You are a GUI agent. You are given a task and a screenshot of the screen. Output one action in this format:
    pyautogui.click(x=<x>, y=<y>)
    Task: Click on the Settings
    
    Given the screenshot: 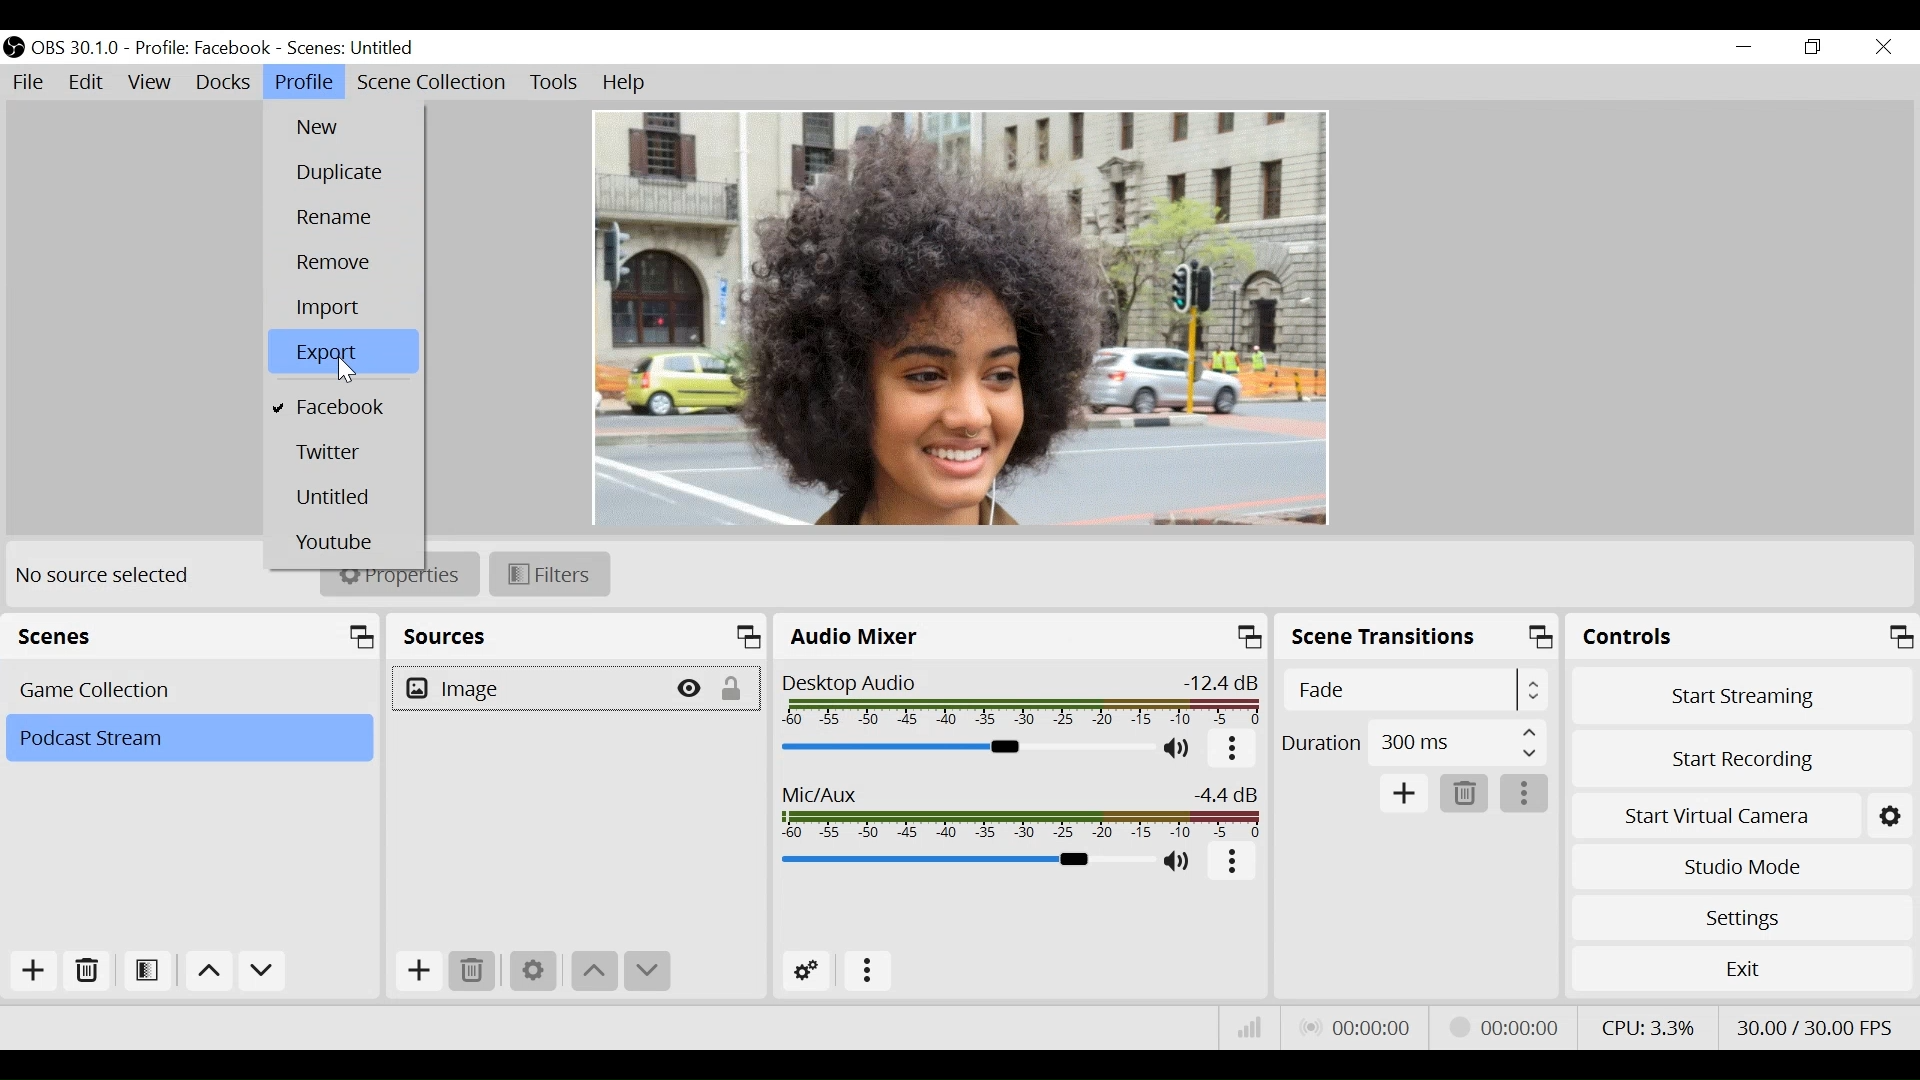 What is the action you would take?
    pyautogui.click(x=1745, y=919)
    